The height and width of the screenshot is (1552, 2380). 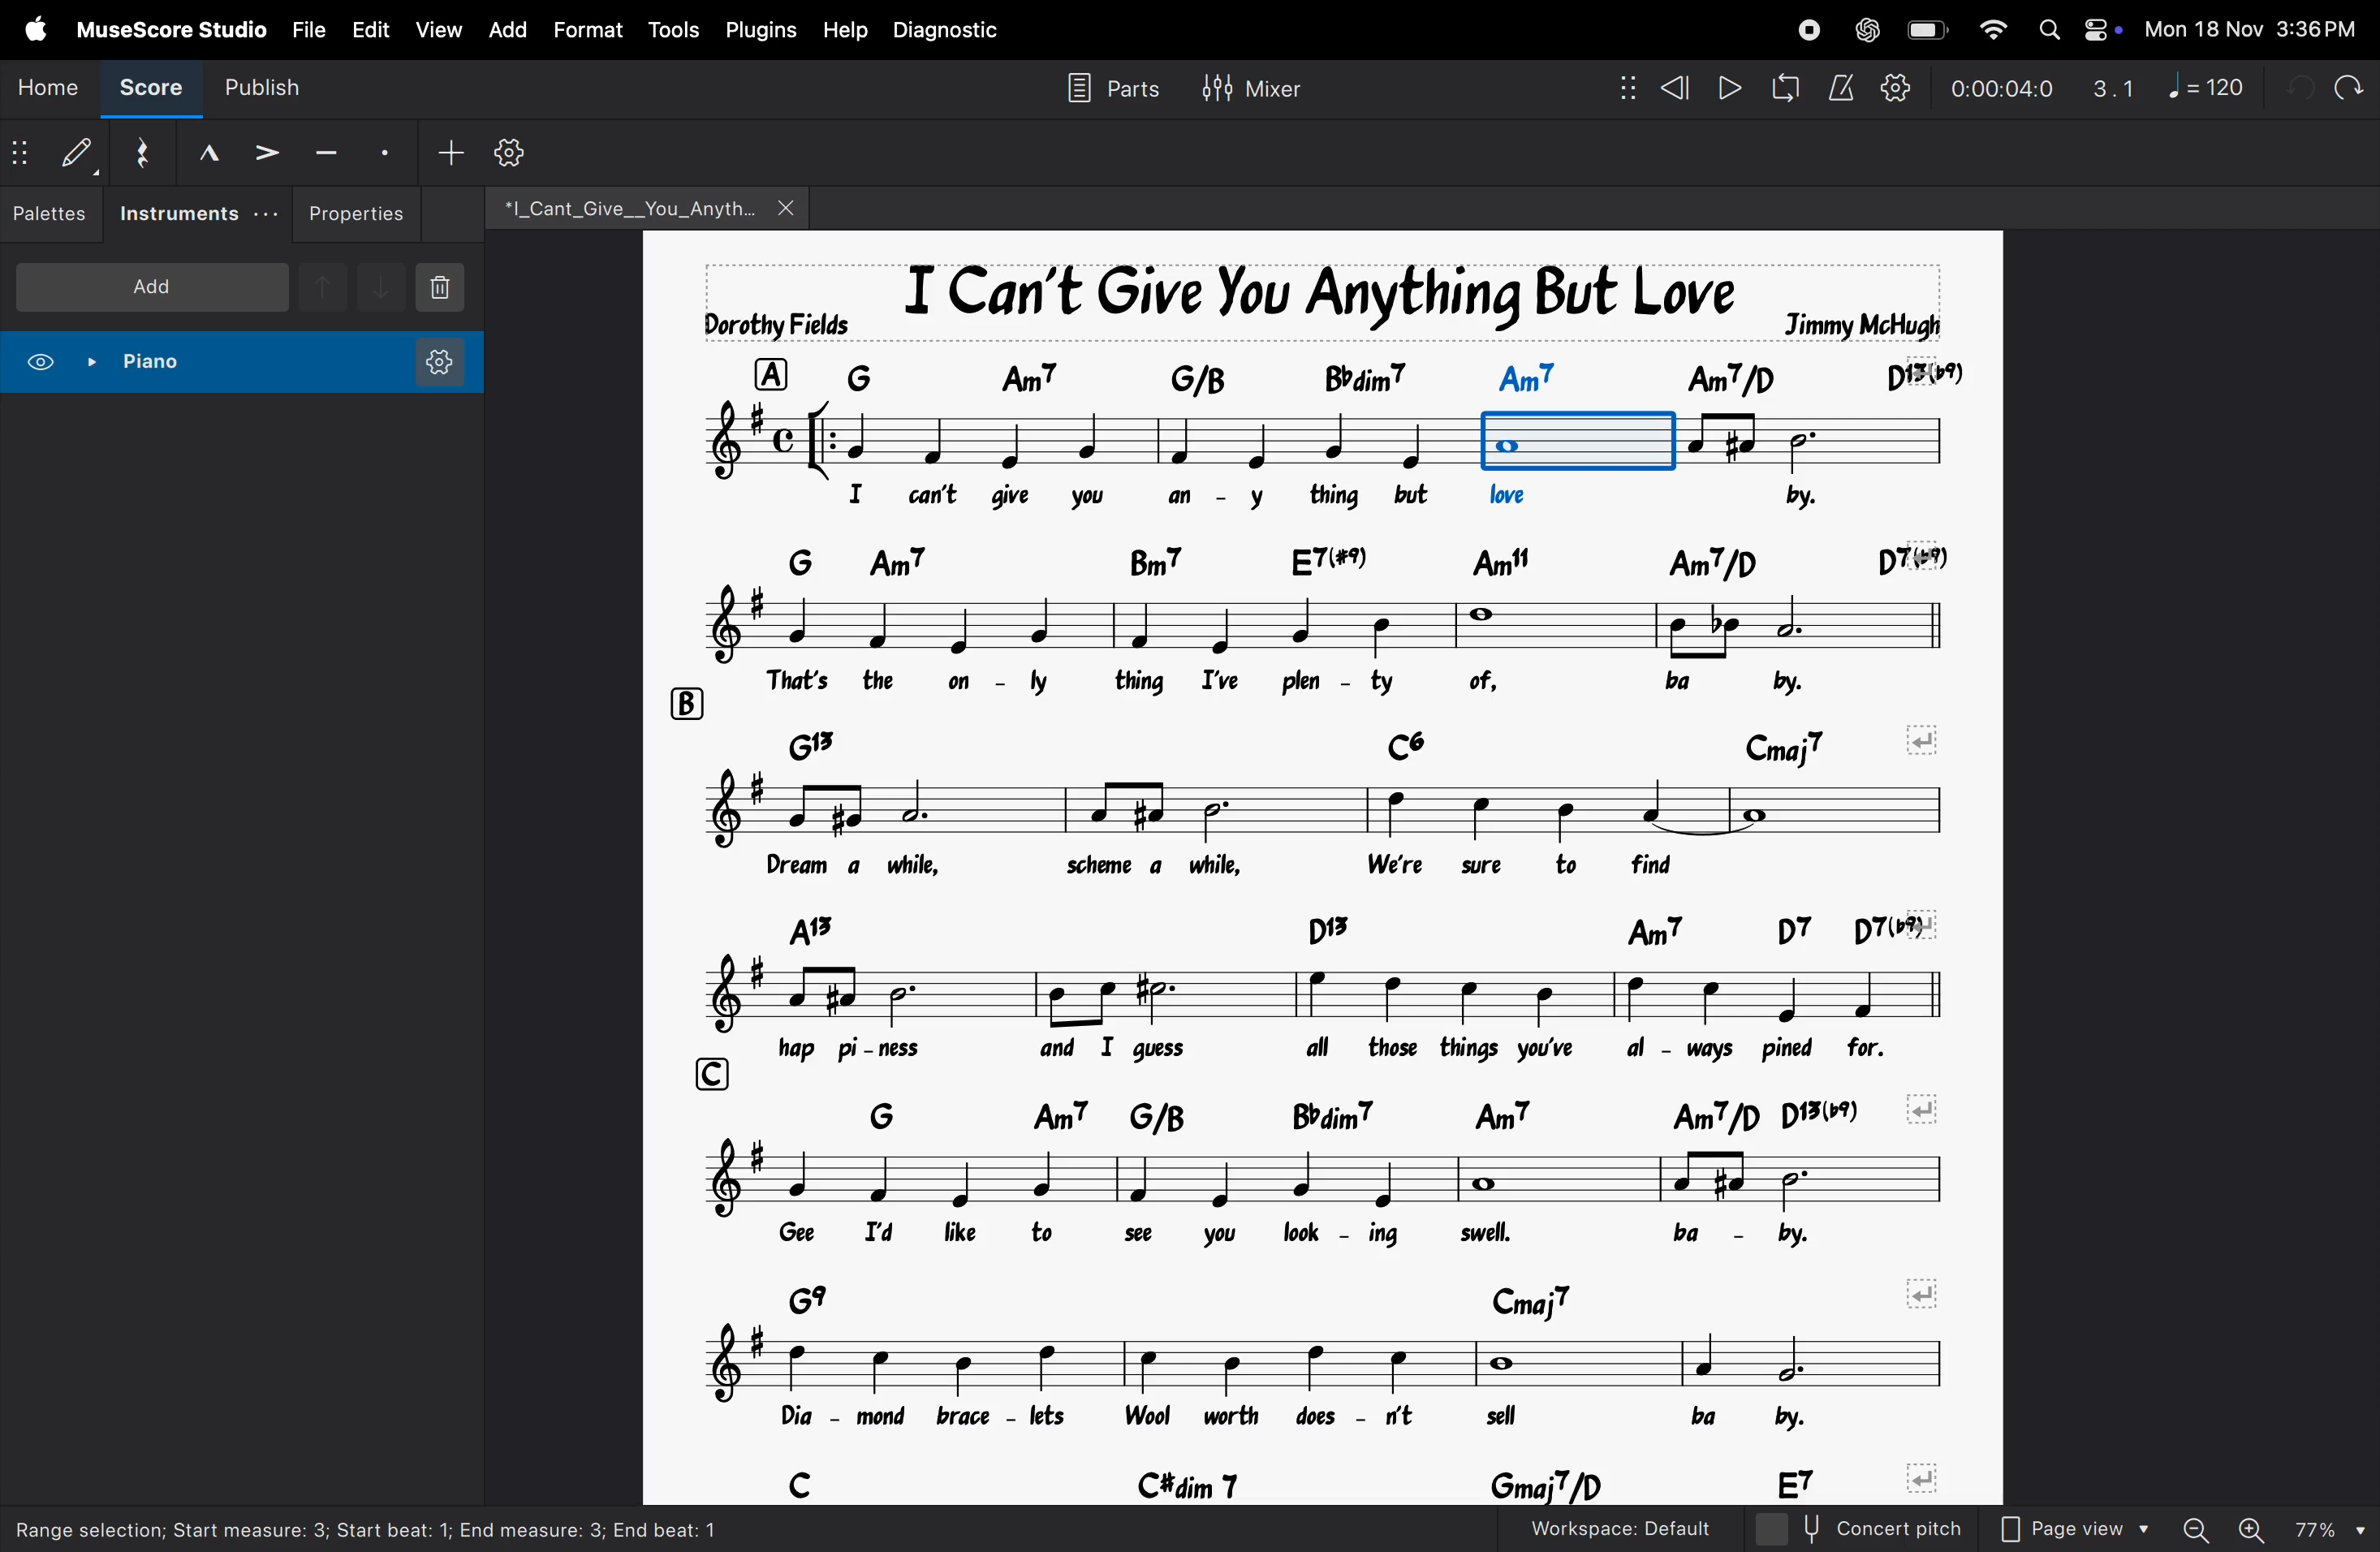 I want to click on file, so click(x=302, y=27).